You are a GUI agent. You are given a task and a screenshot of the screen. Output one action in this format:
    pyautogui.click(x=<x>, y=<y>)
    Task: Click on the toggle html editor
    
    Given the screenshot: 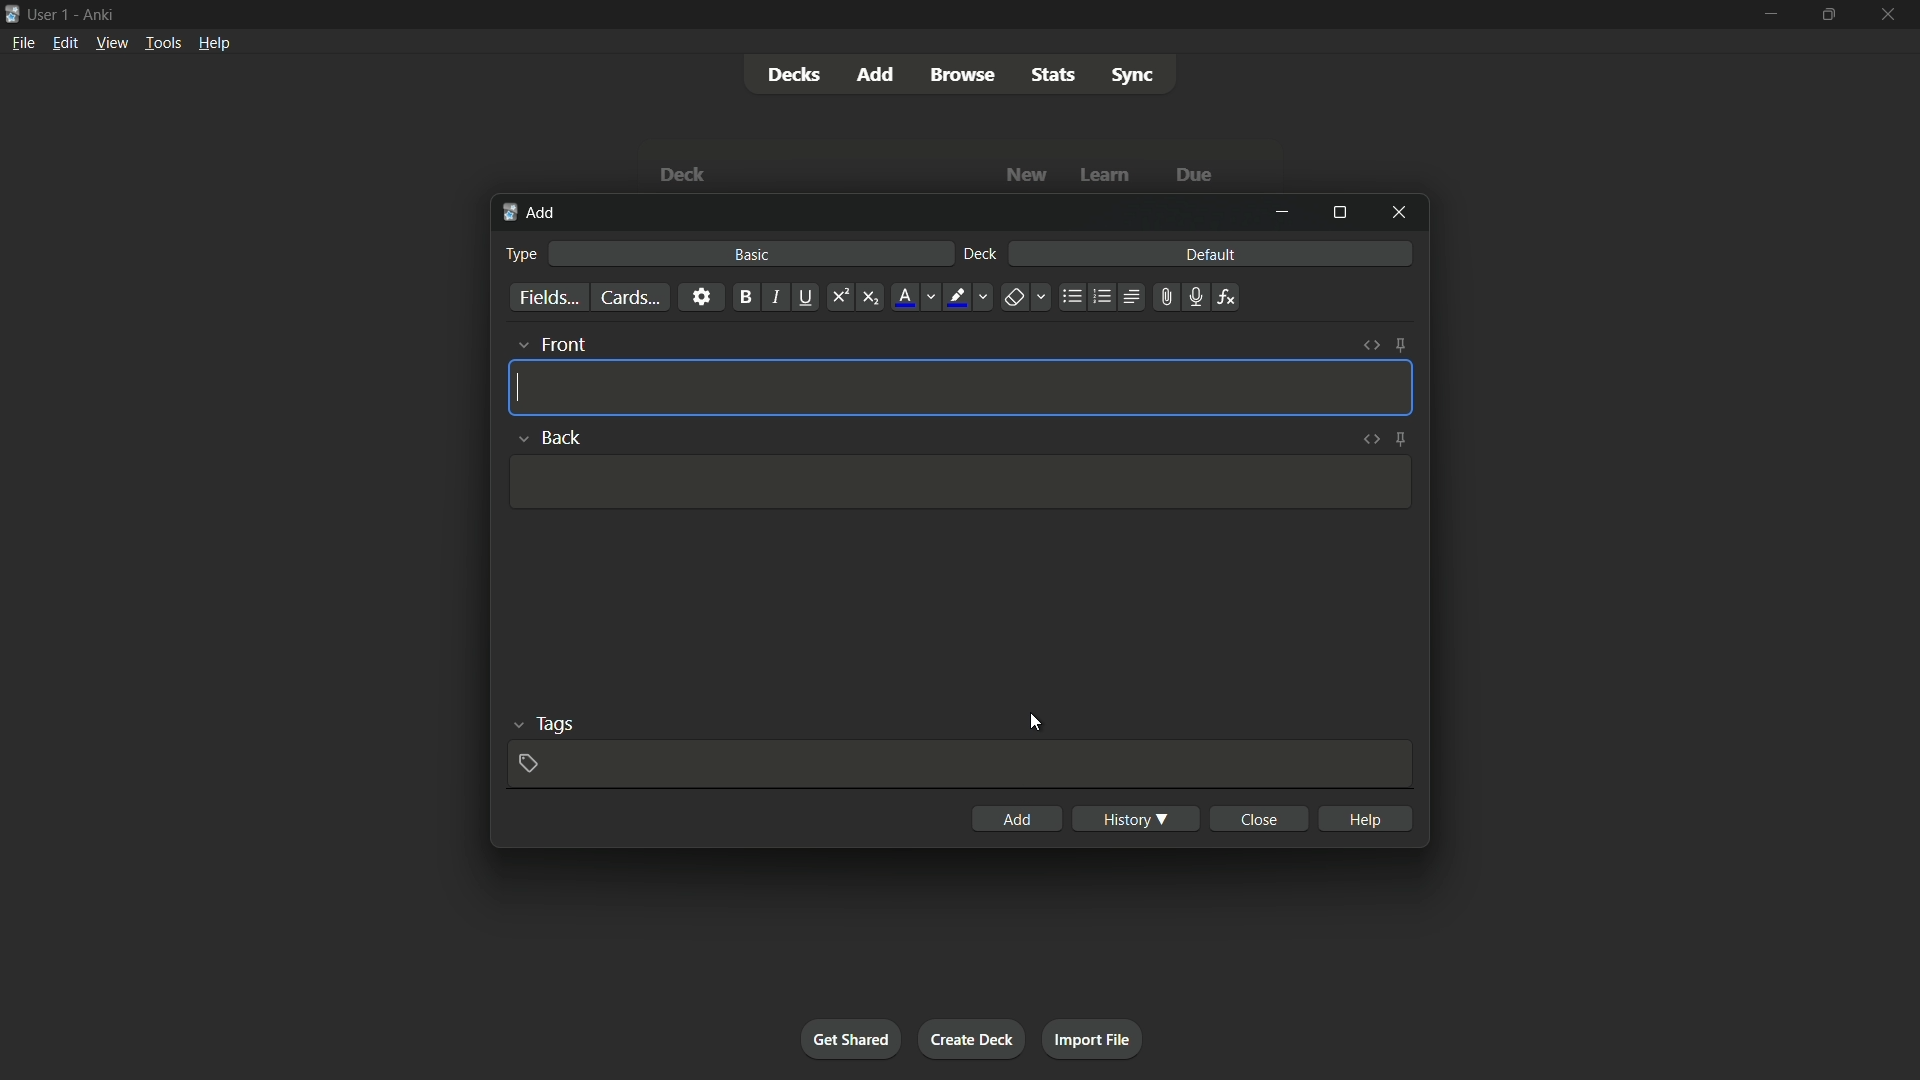 What is the action you would take?
    pyautogui.click(x=1371, y=345)
    